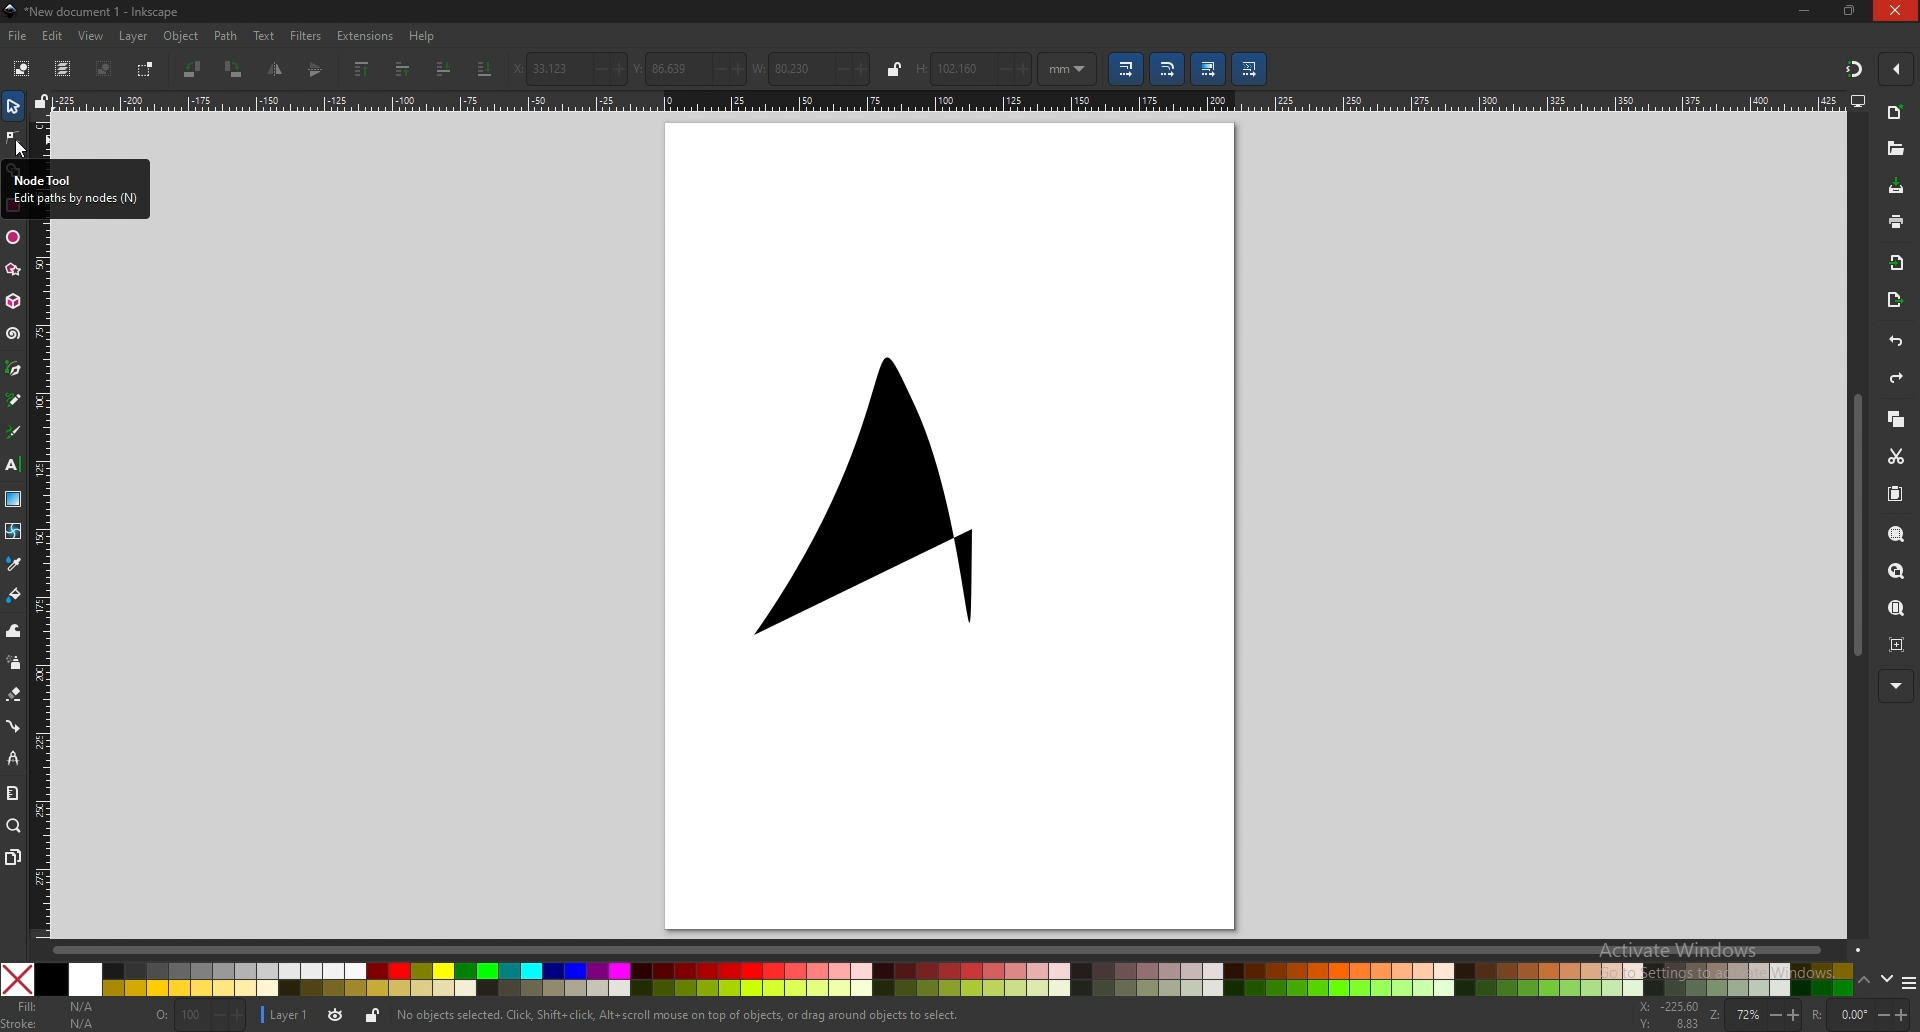 The width and height of the screenshot is (1920, 1032). I want to click on deselect, so click(105, 70).